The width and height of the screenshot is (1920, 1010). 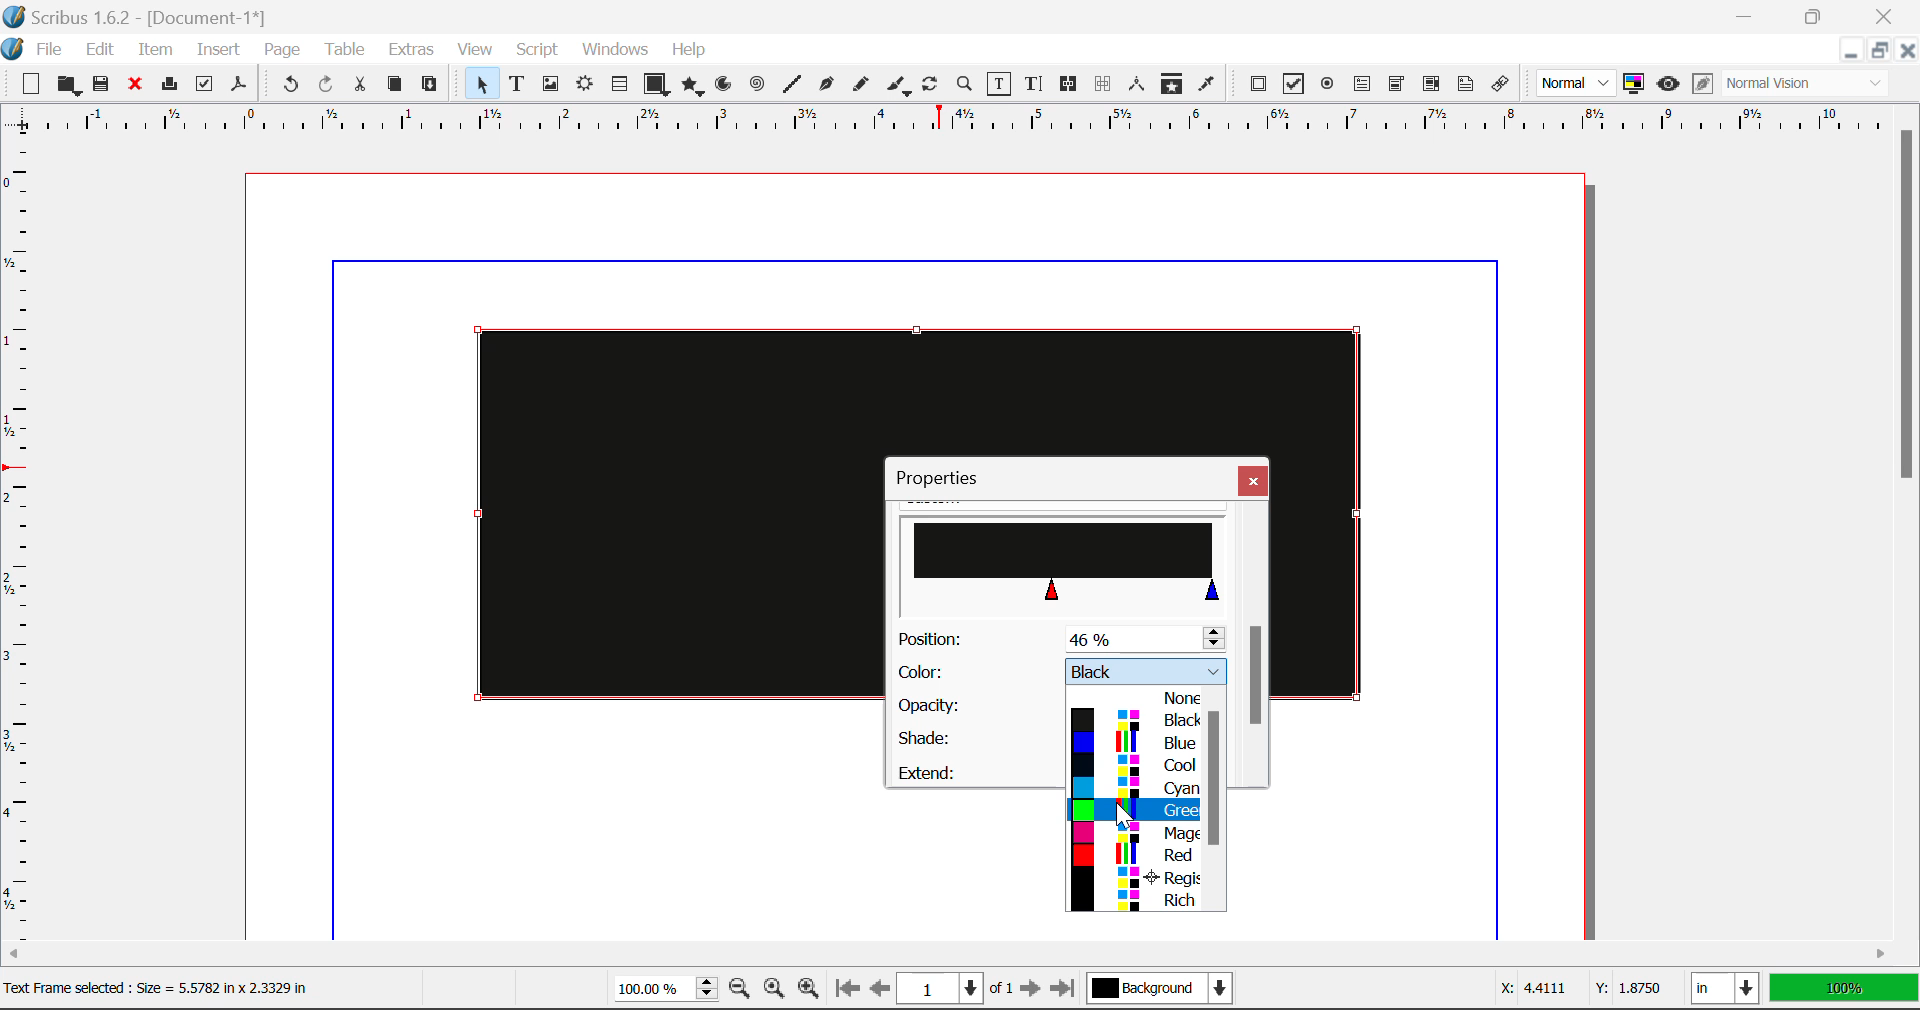 I want to click on Text Frames, so click(x=517, y=86).